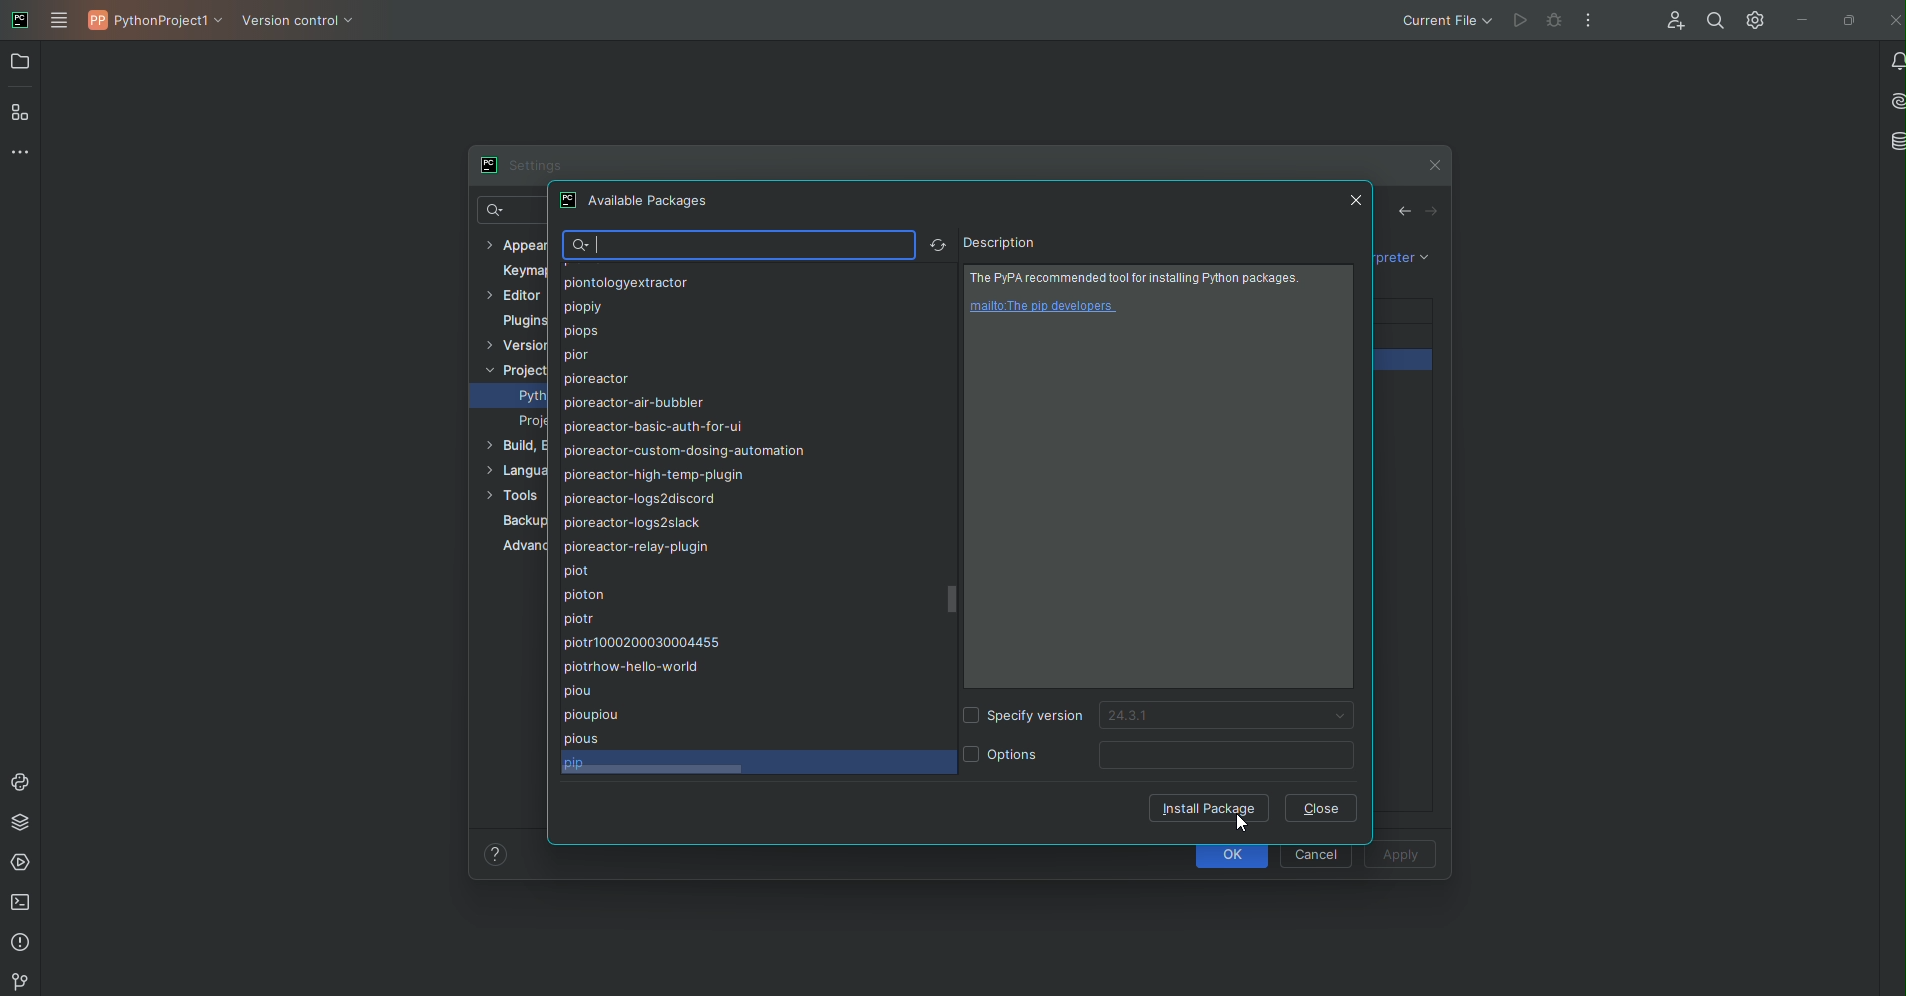 The height and width of the screenshot is (996, 1906). I want to click on Database, so click(1893, 139).